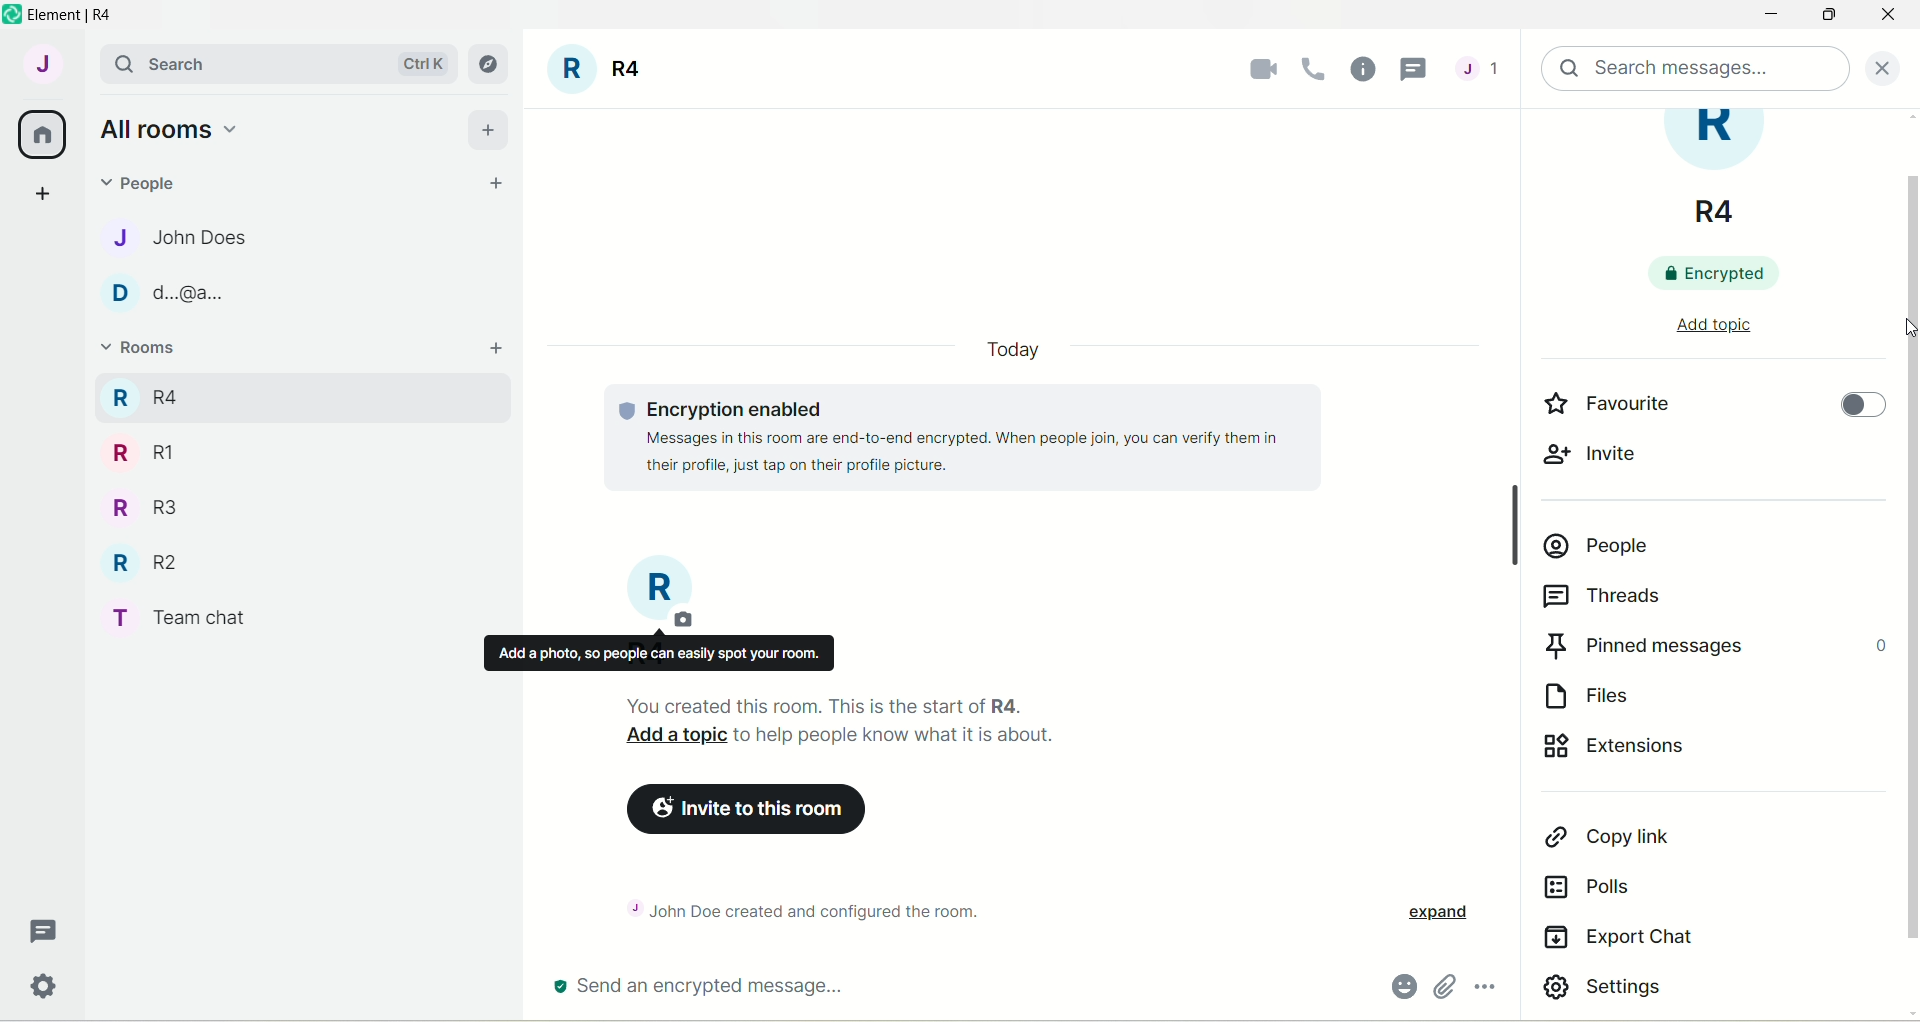  What do you see at coordinates (1833, 16) in the screenshot?
I see `maximize` at bounding box center [1833, 16].